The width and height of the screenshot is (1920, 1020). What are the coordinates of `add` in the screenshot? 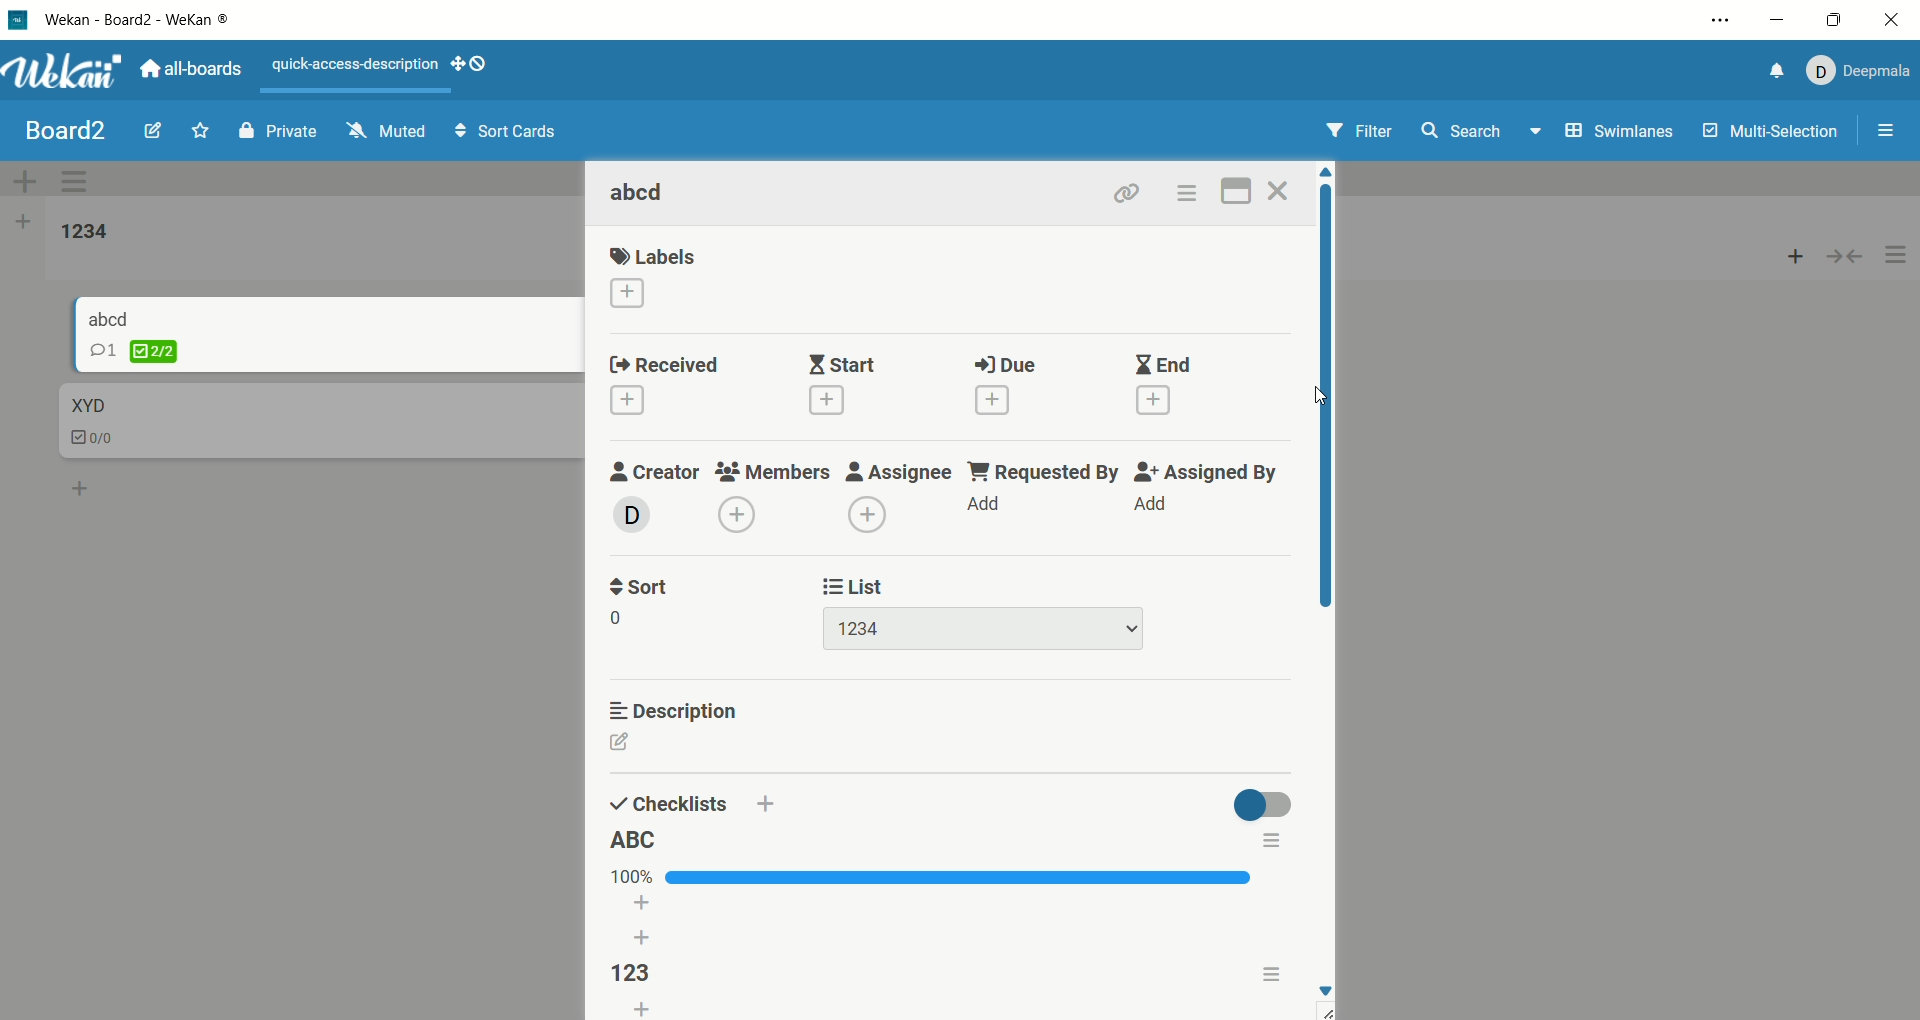 It's located at (642, 1008).